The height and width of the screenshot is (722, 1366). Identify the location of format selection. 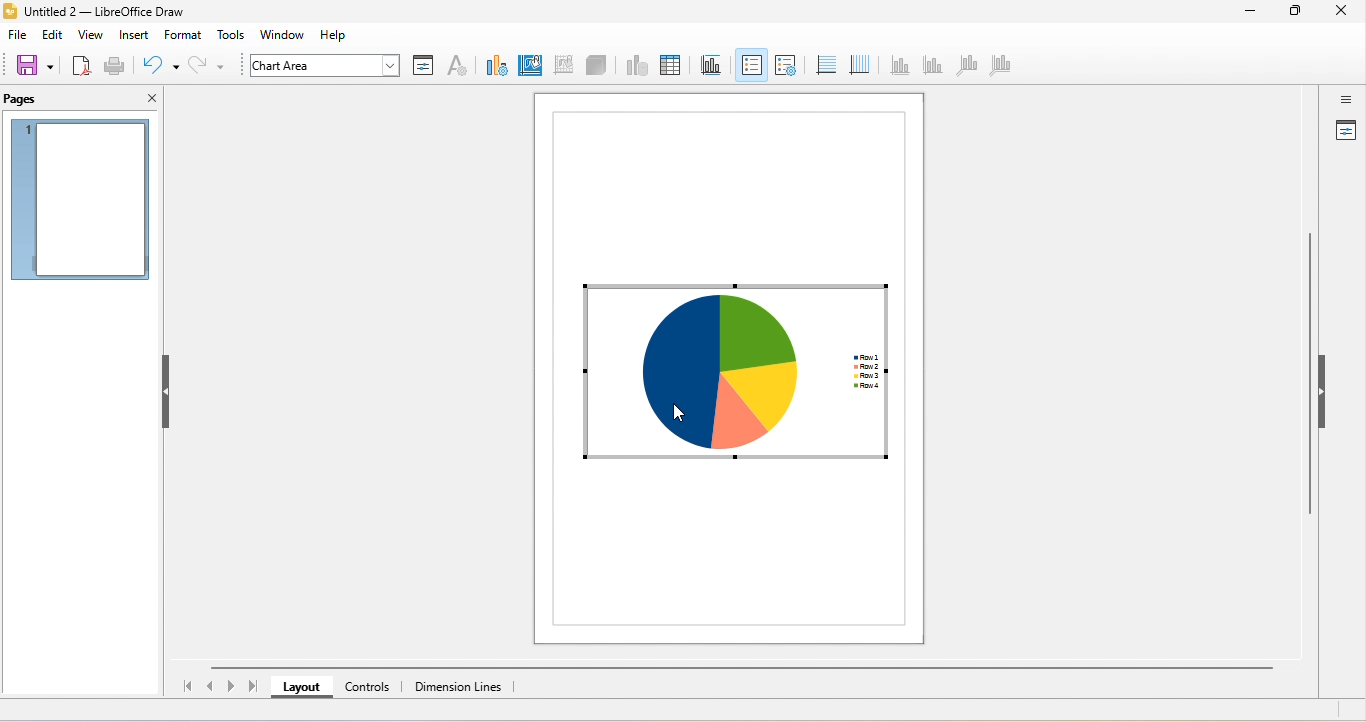
(423, 65).